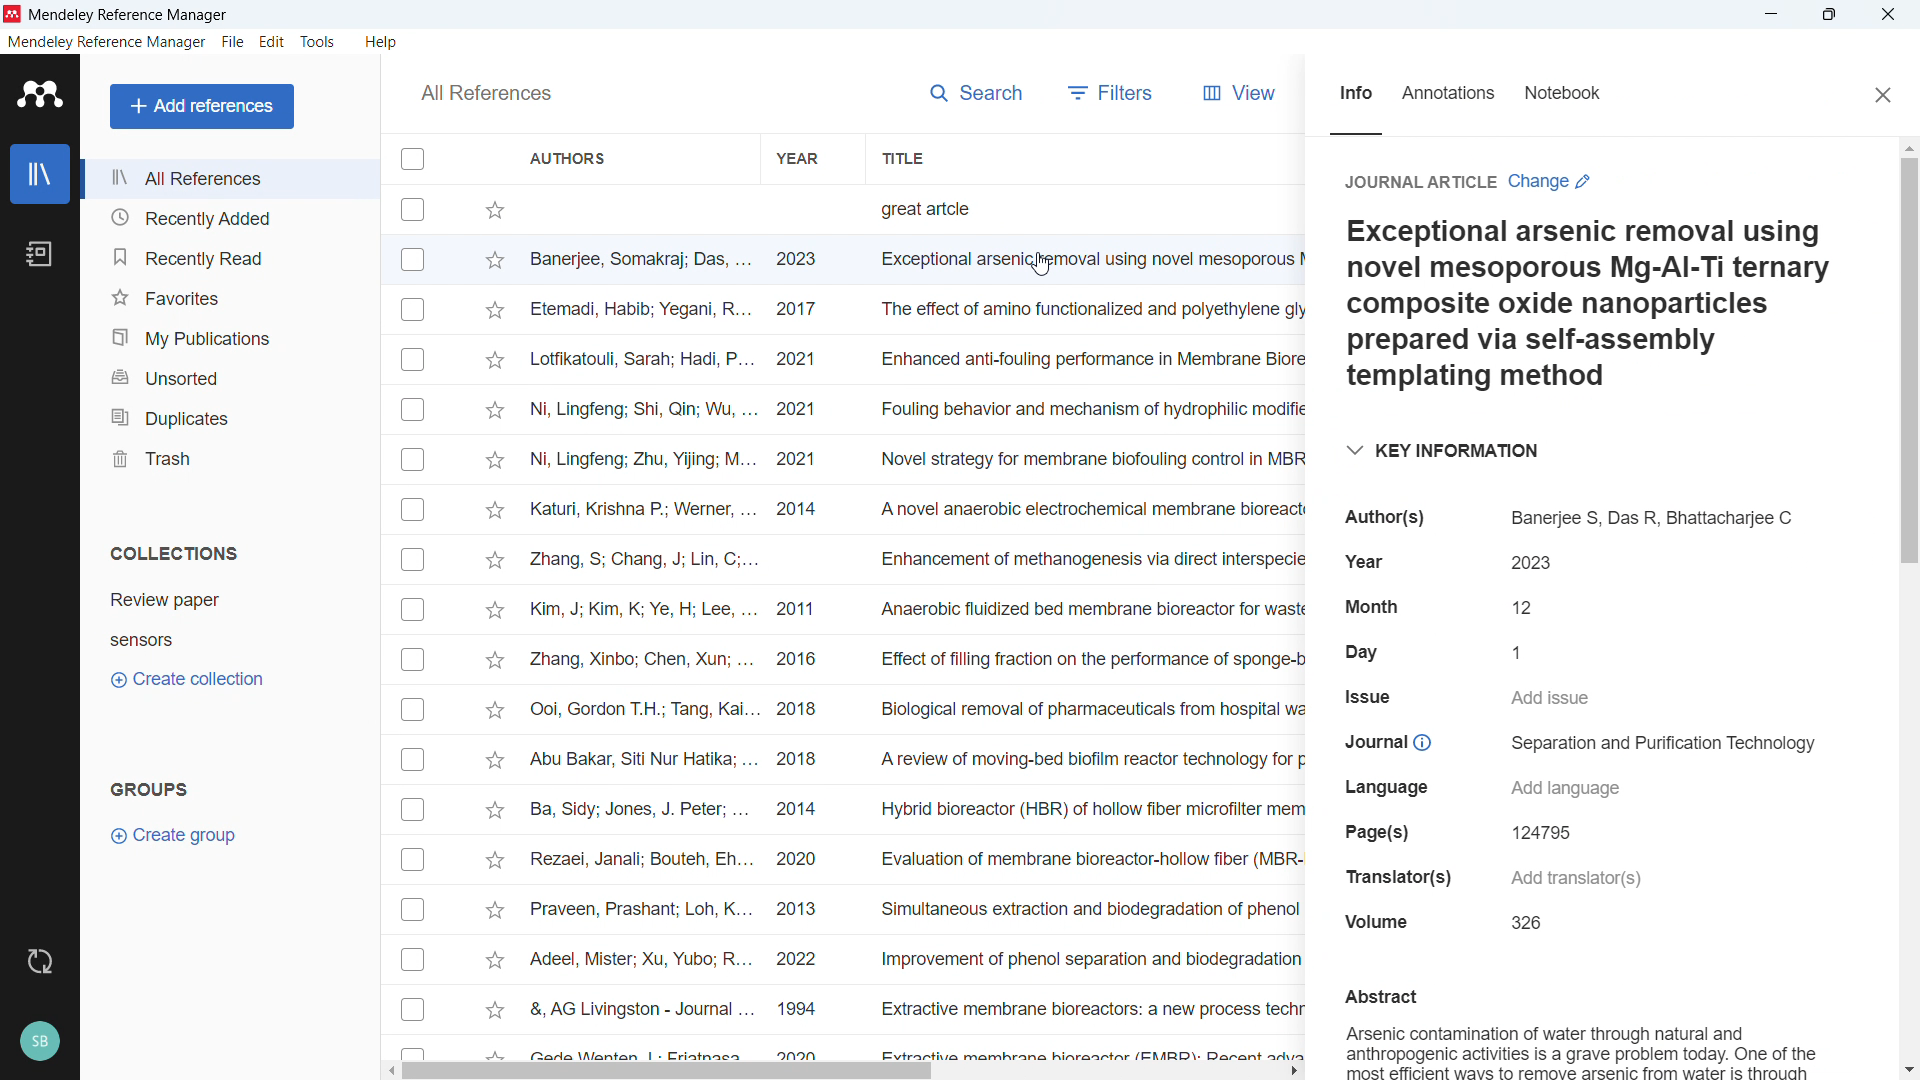  I want to click on Create collection , so click(186, 679).